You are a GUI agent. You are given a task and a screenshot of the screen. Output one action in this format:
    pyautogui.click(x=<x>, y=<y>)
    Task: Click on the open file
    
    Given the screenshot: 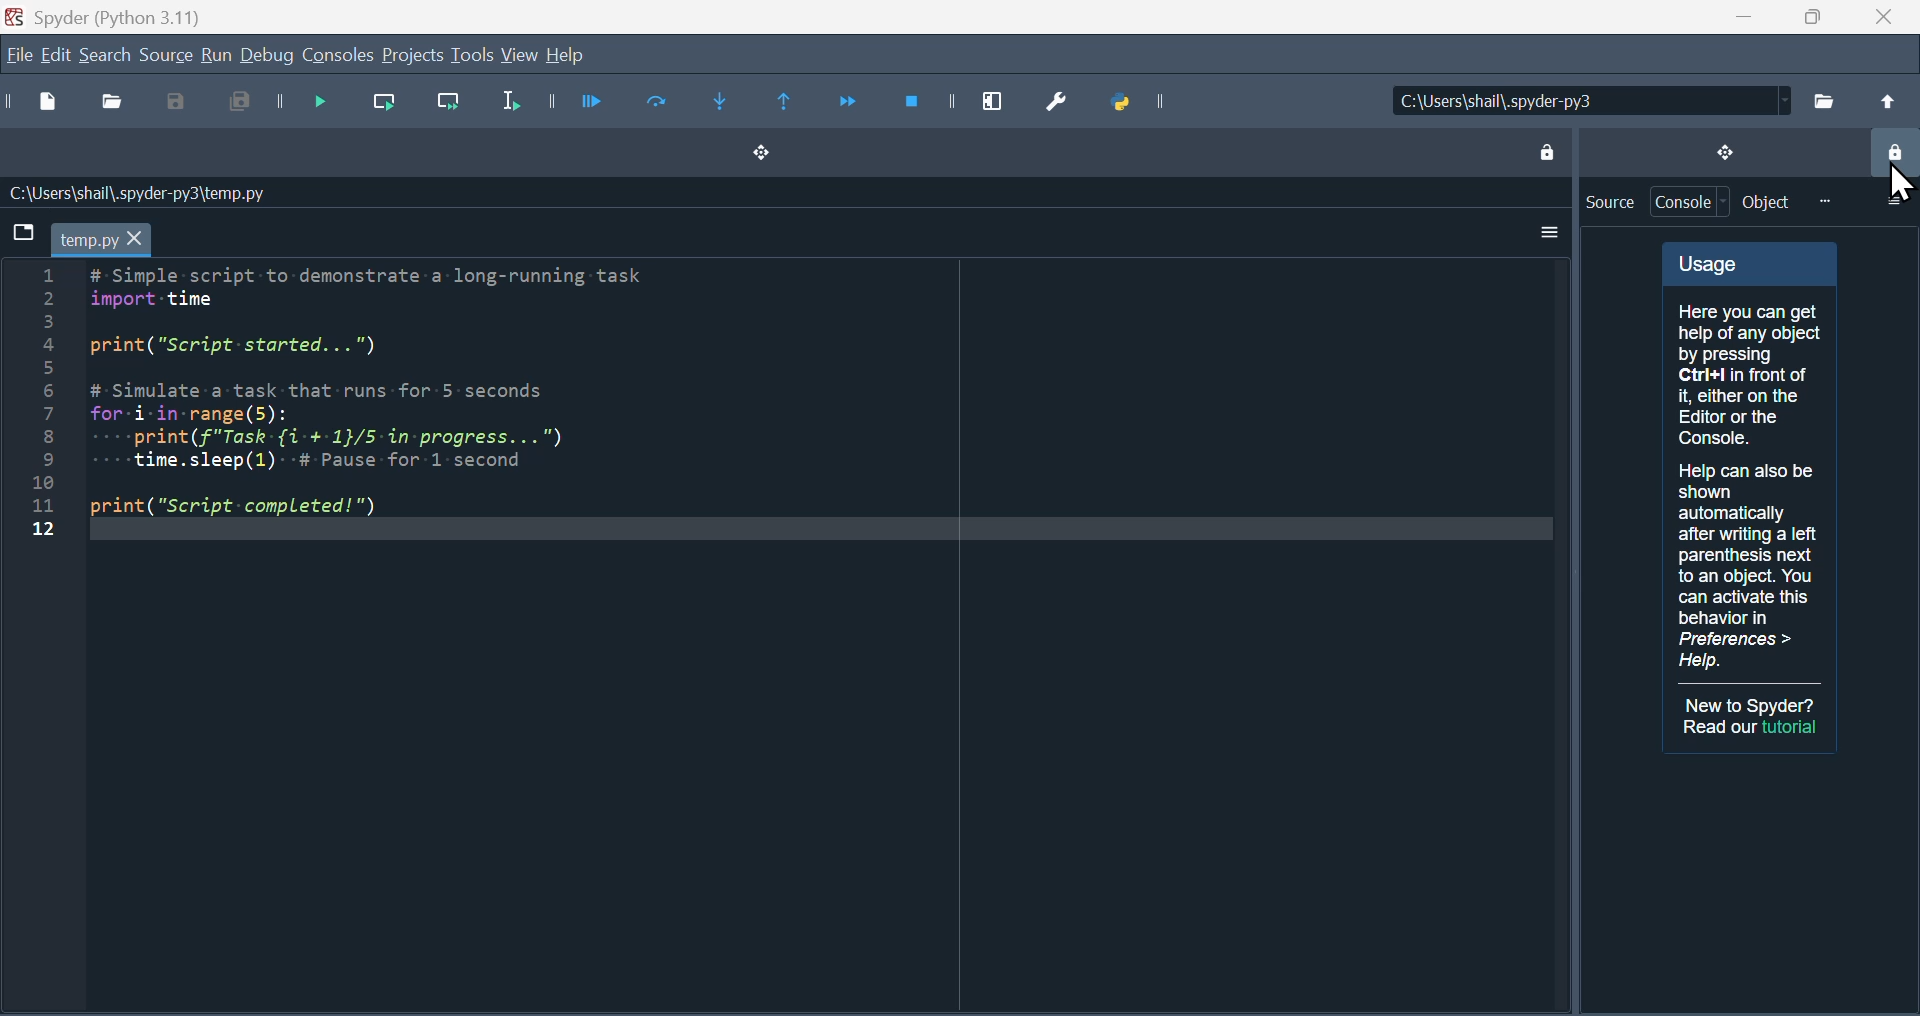 What is the action you would take?
    pyautogui.click(x=116, y=105)
    